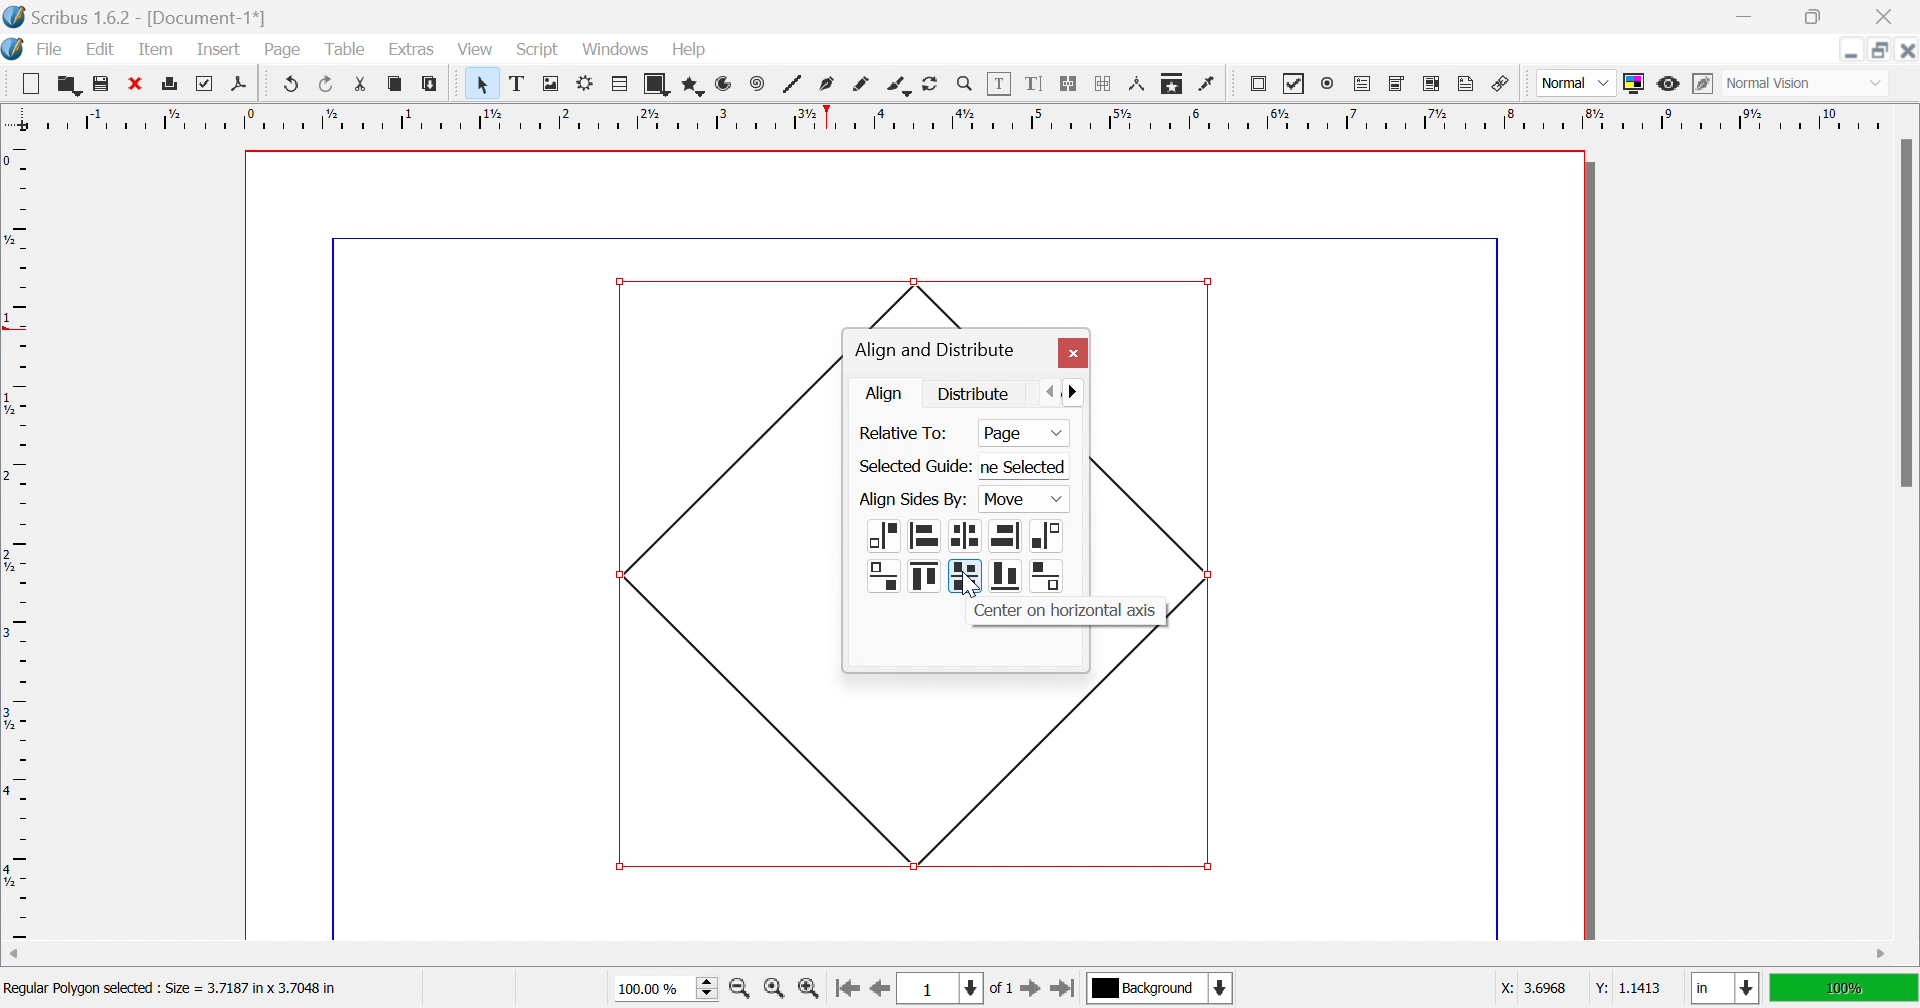  Describe the element at coordinates (1727, 990) in the screenshot. I see `in` at that location.